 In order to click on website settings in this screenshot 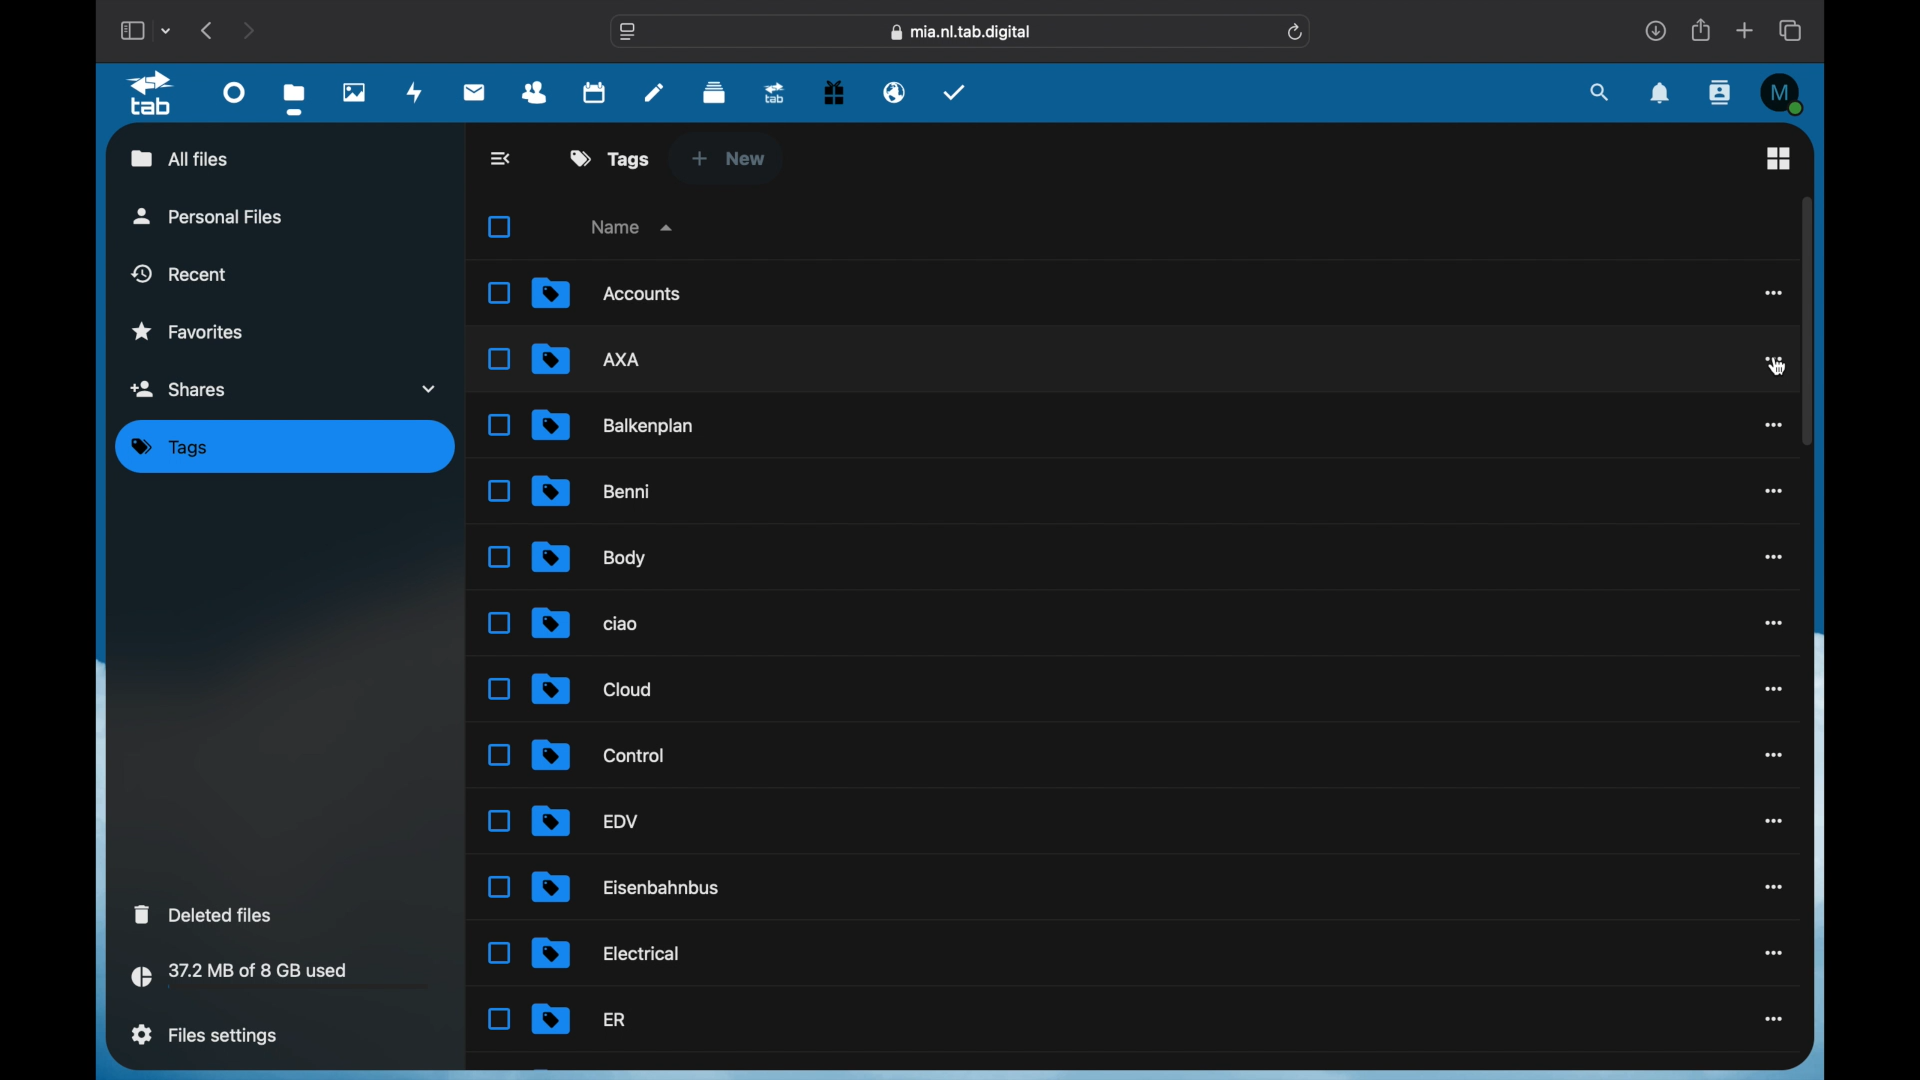, I will do `click(628, 33)`.